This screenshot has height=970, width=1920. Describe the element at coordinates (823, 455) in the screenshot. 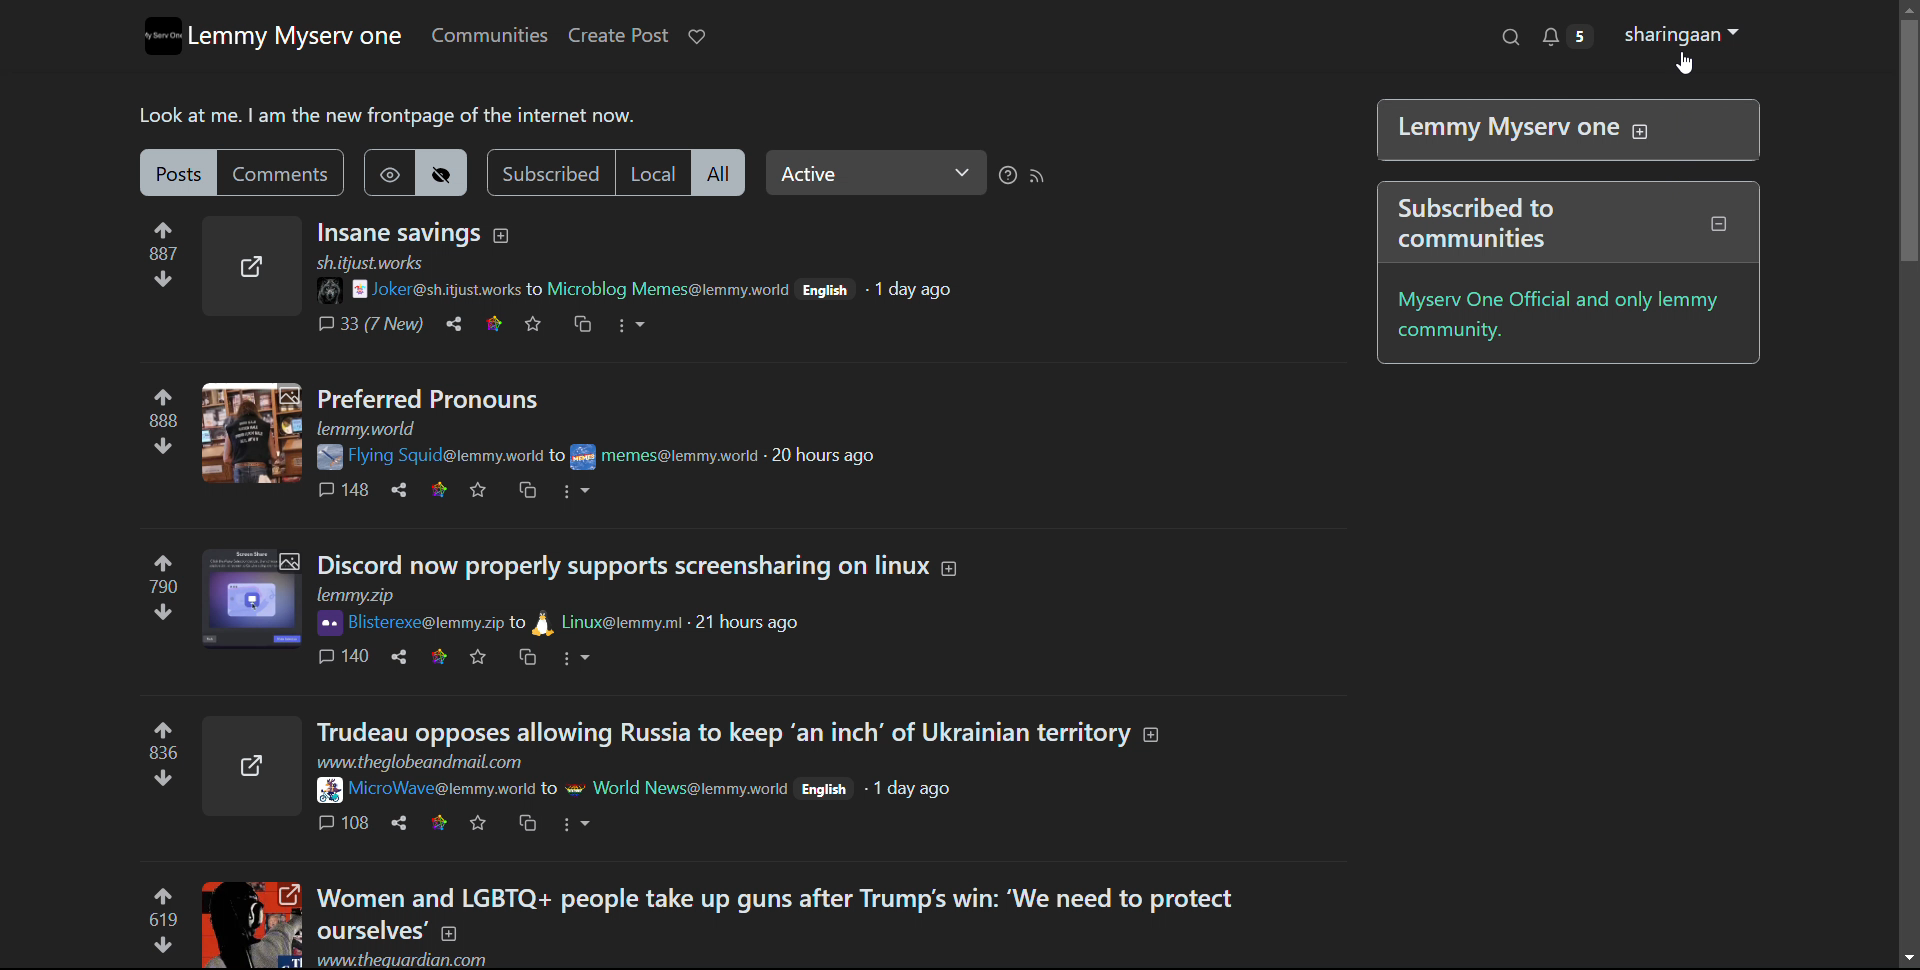

I see `20 hours ago ` at that location.